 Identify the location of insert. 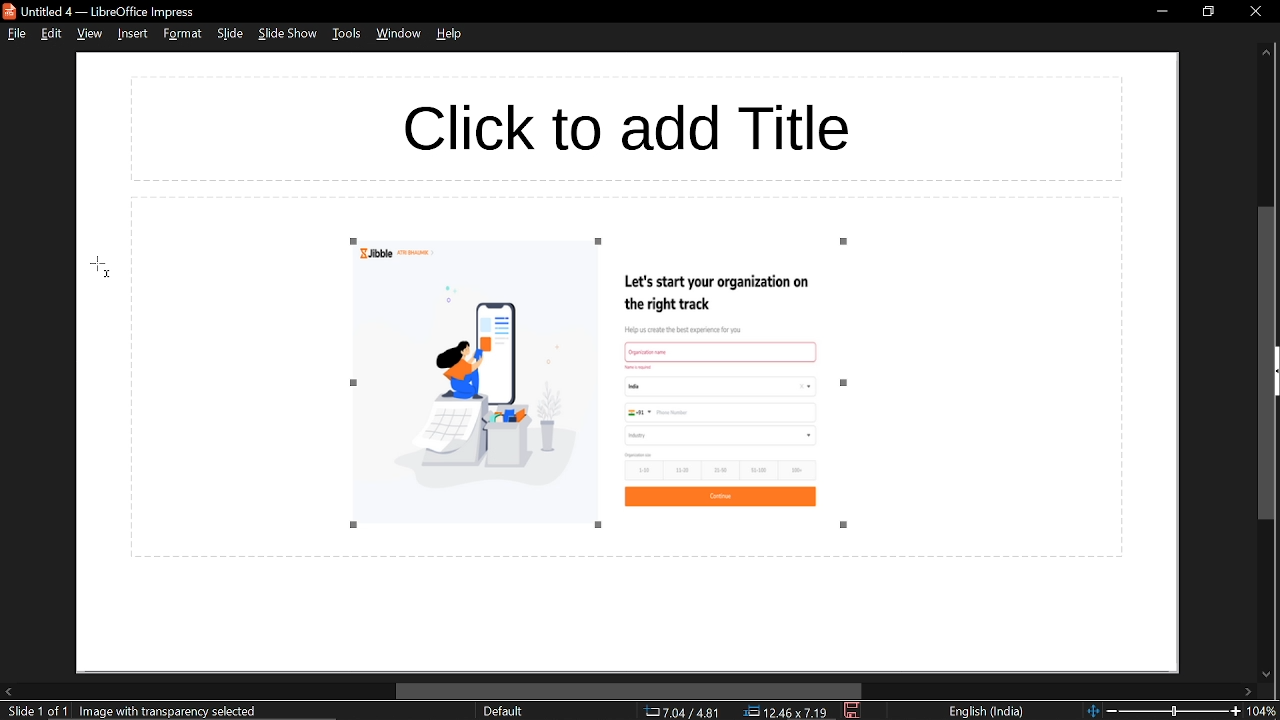
(134, 34).